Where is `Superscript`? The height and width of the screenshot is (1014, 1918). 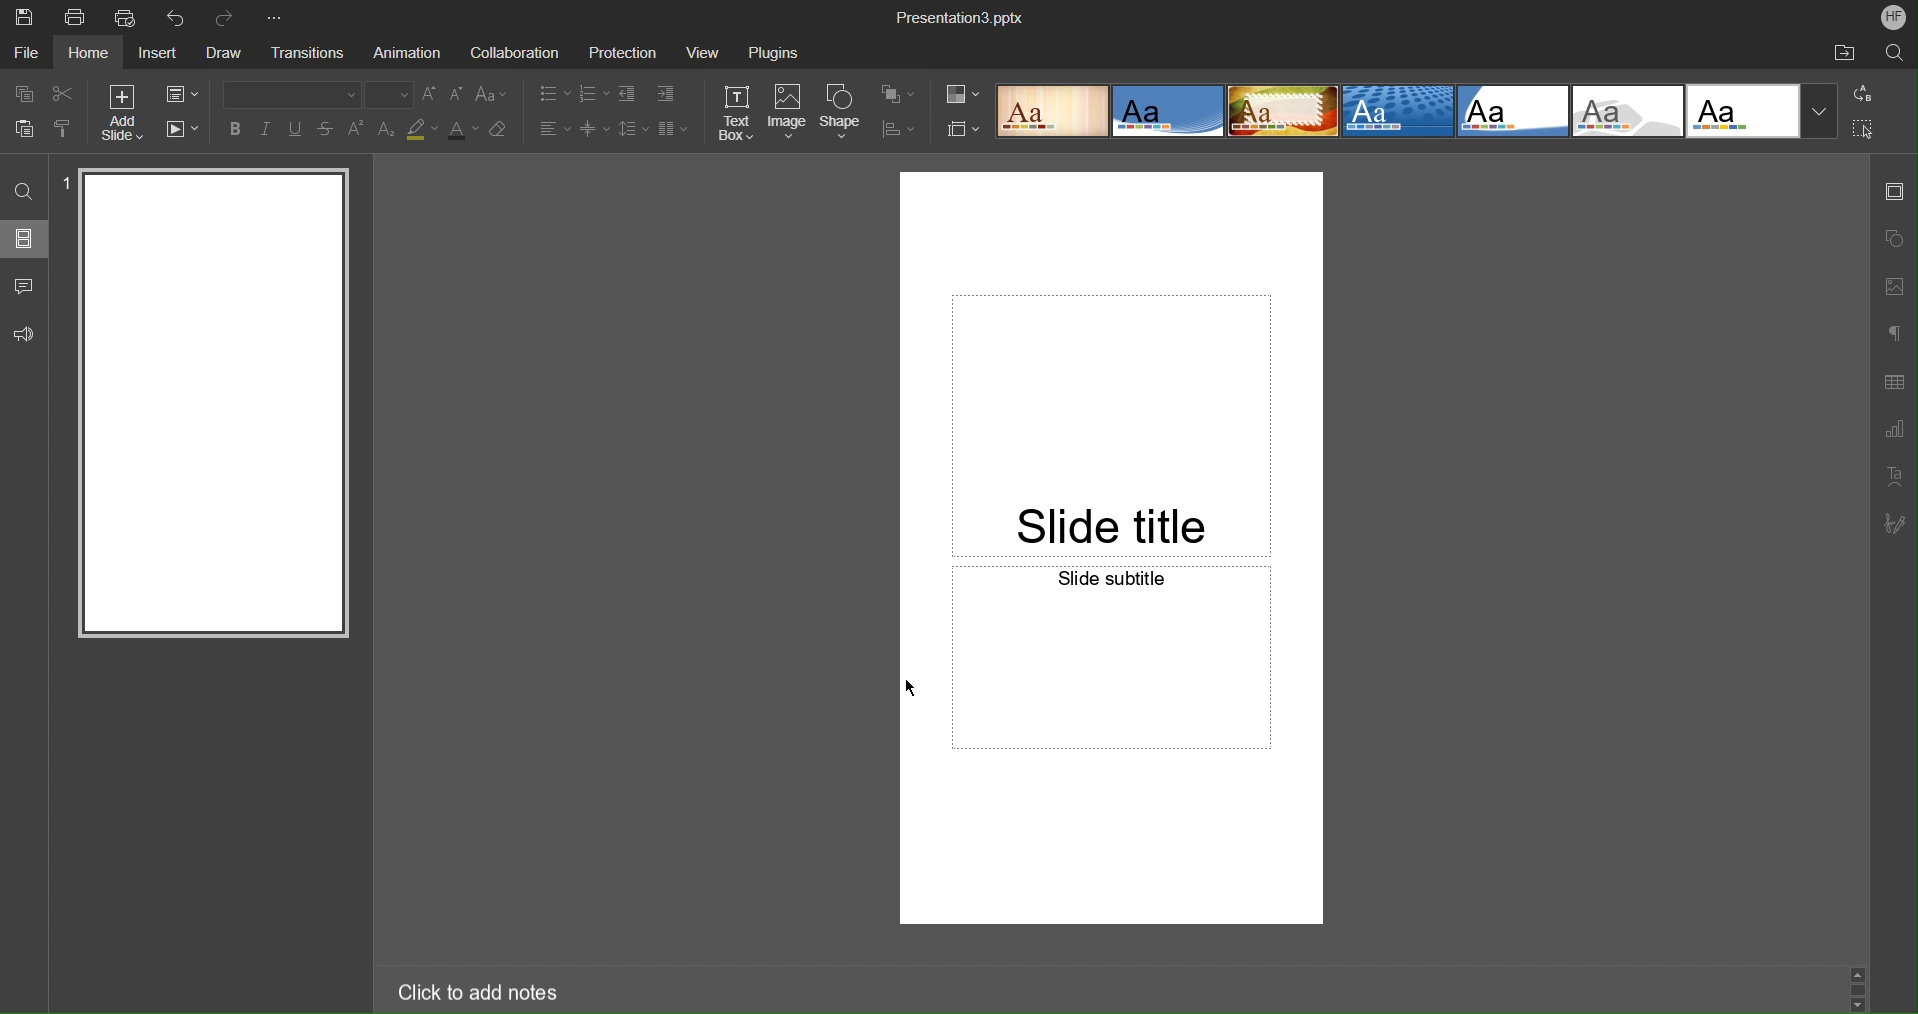
Superscript is located at coordinates (357, 129).